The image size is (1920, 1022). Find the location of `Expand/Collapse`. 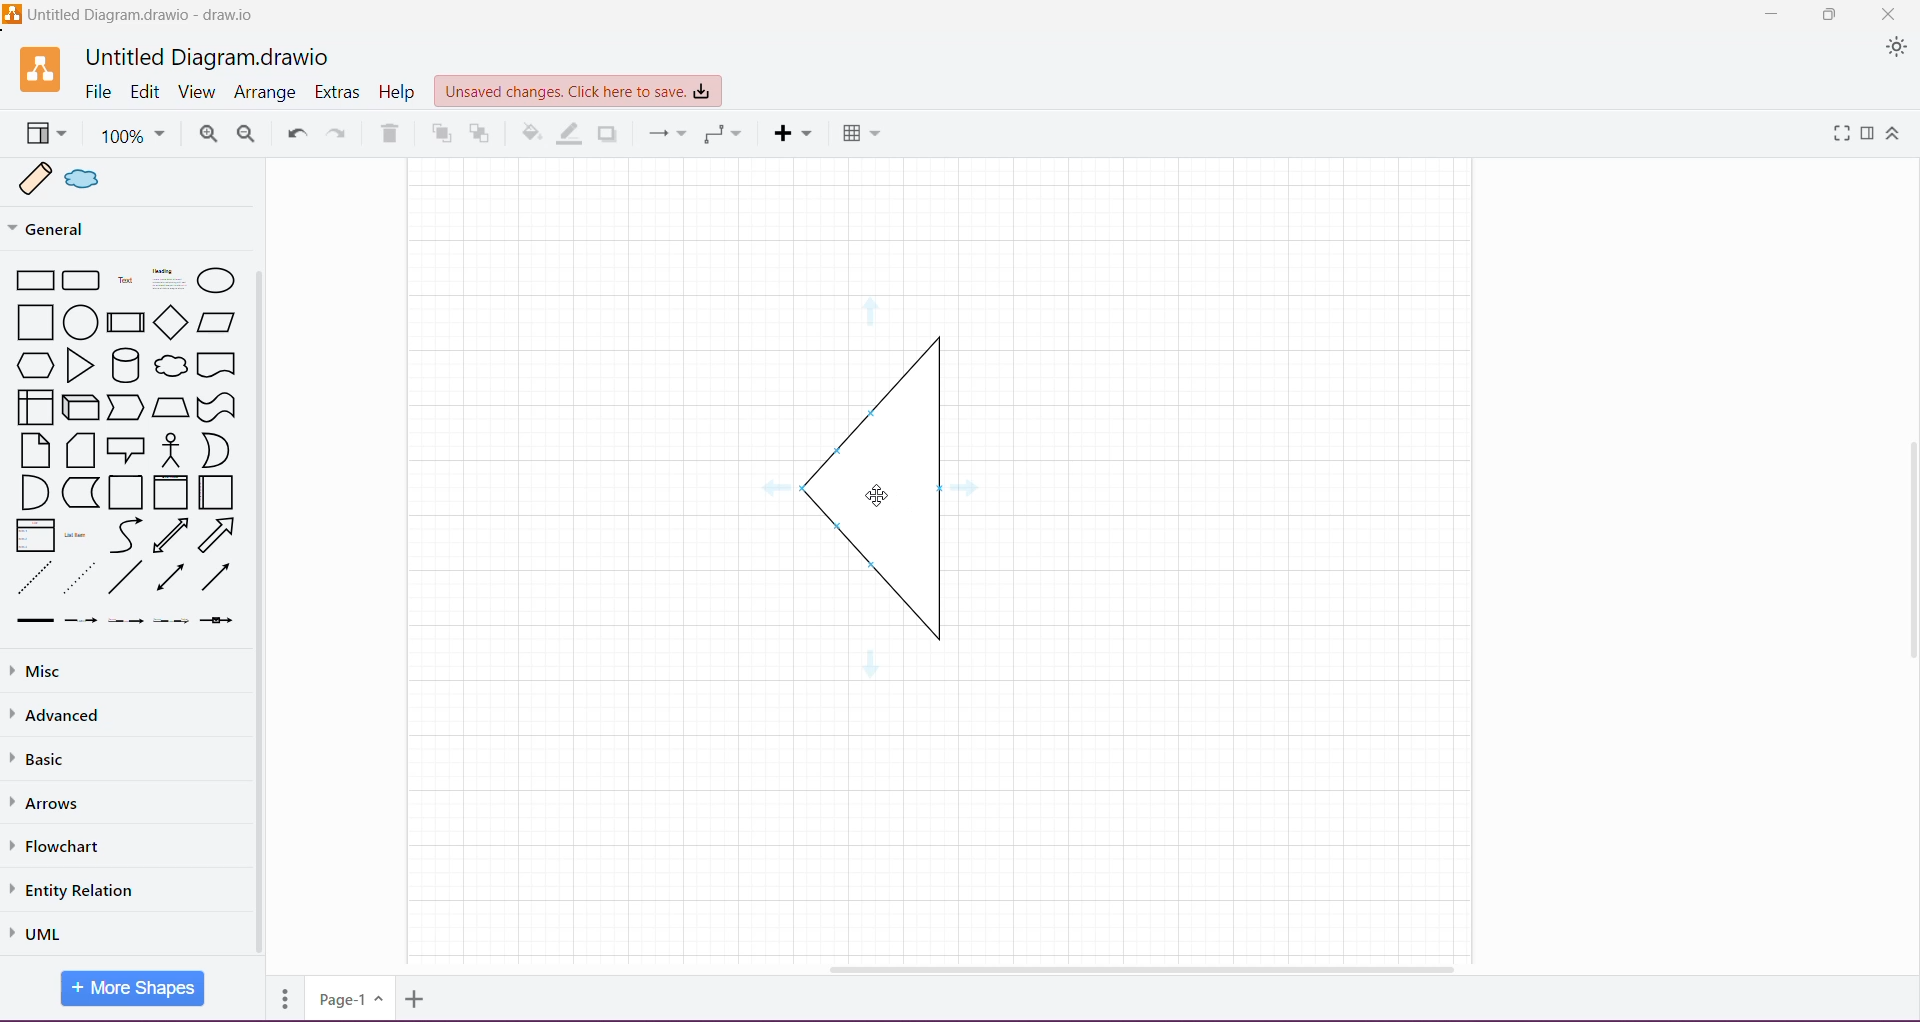

Expand/Collapse is located at coordinates (1898, 134).